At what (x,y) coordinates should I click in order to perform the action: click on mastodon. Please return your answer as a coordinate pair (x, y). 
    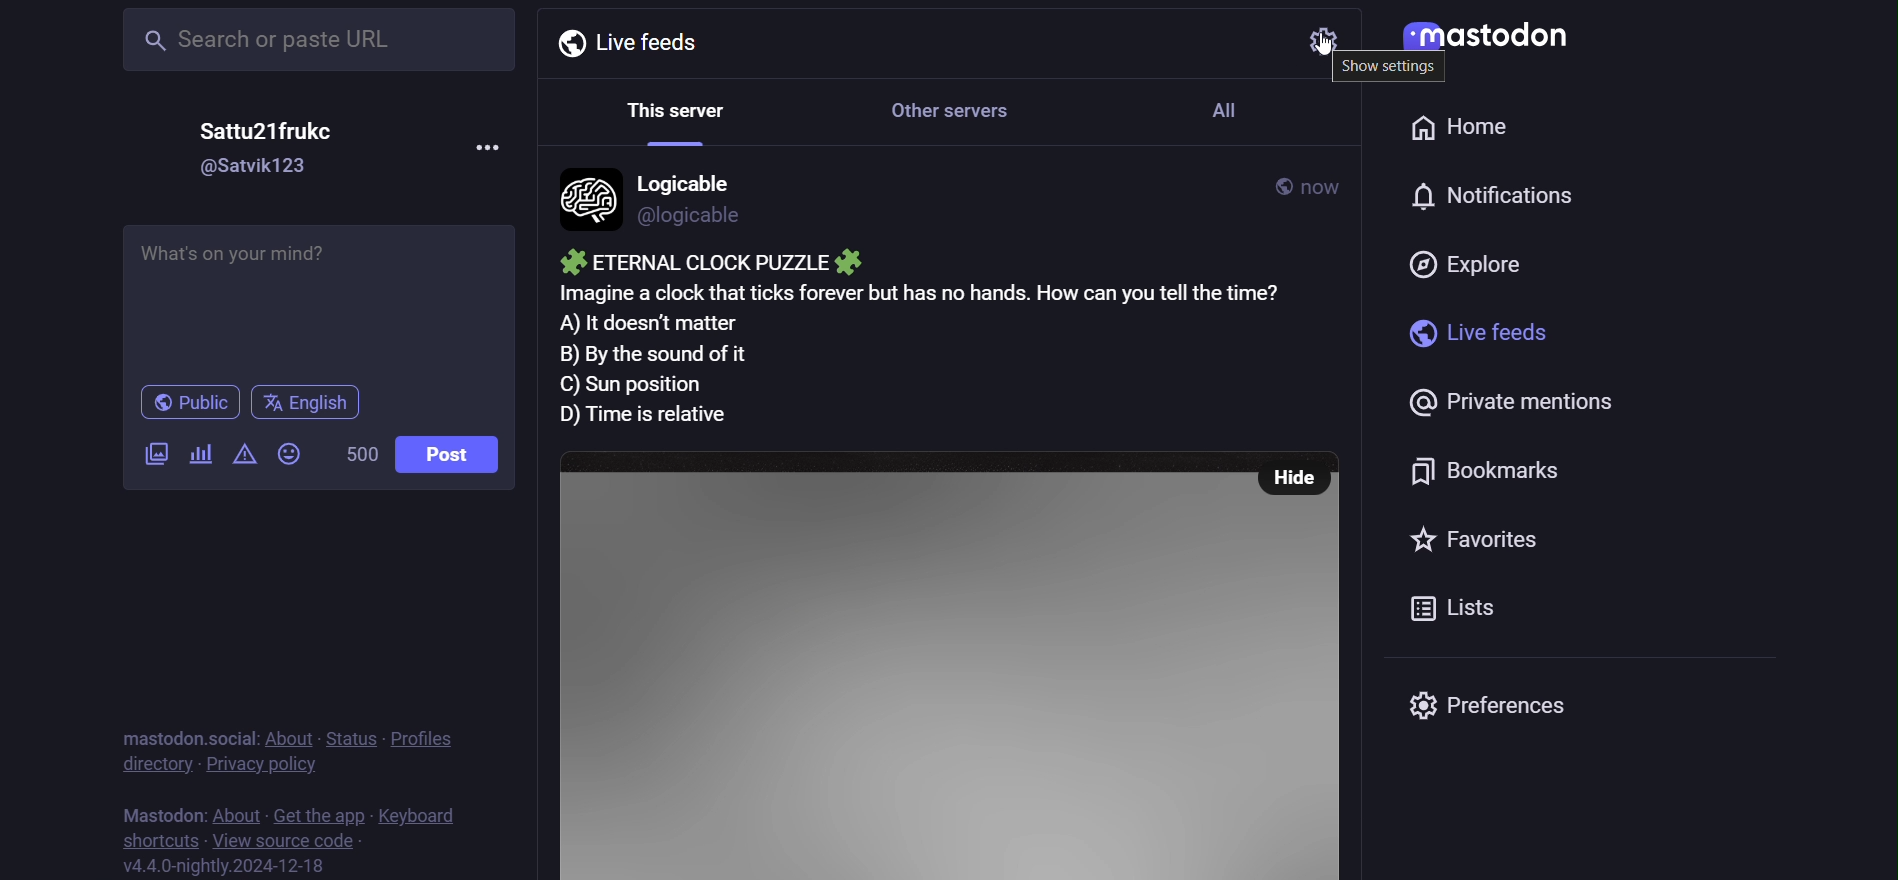
    Looking at the image, I should click on (1493, 41).